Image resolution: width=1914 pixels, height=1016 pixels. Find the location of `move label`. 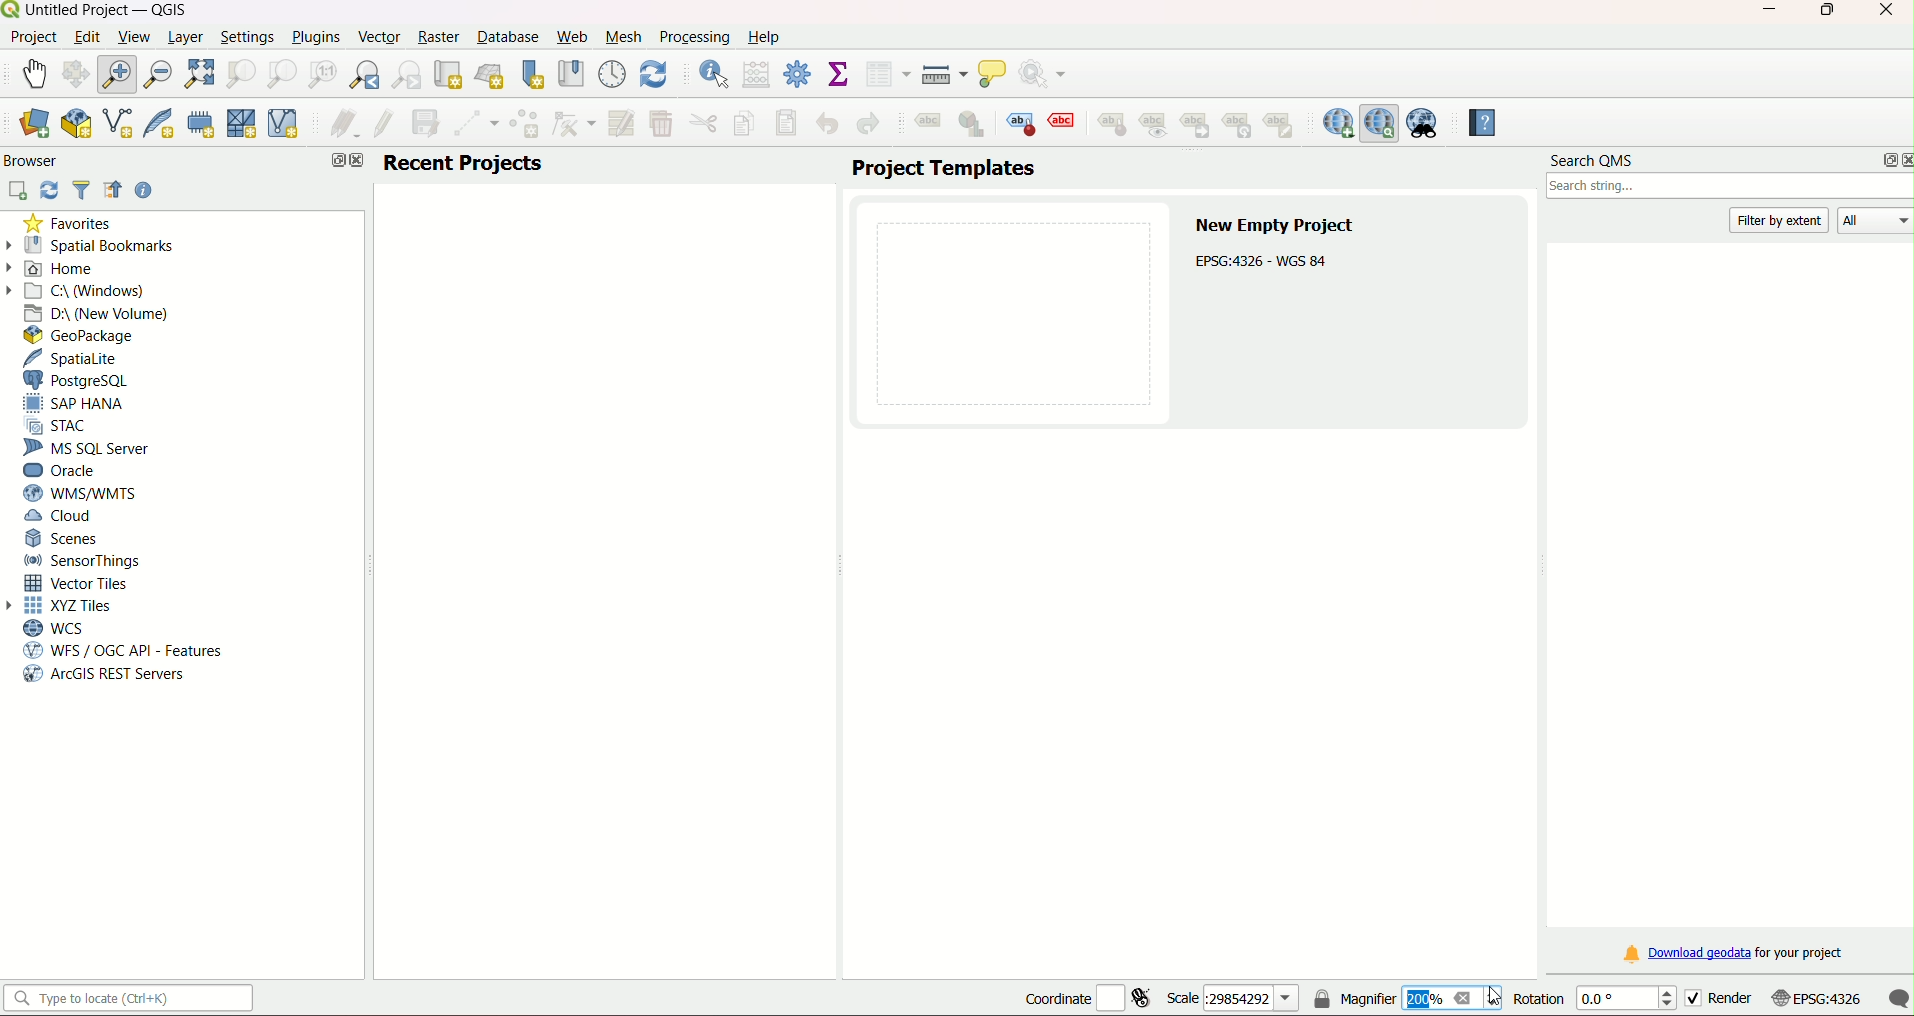

move label is located at coordinates (1199, 126).